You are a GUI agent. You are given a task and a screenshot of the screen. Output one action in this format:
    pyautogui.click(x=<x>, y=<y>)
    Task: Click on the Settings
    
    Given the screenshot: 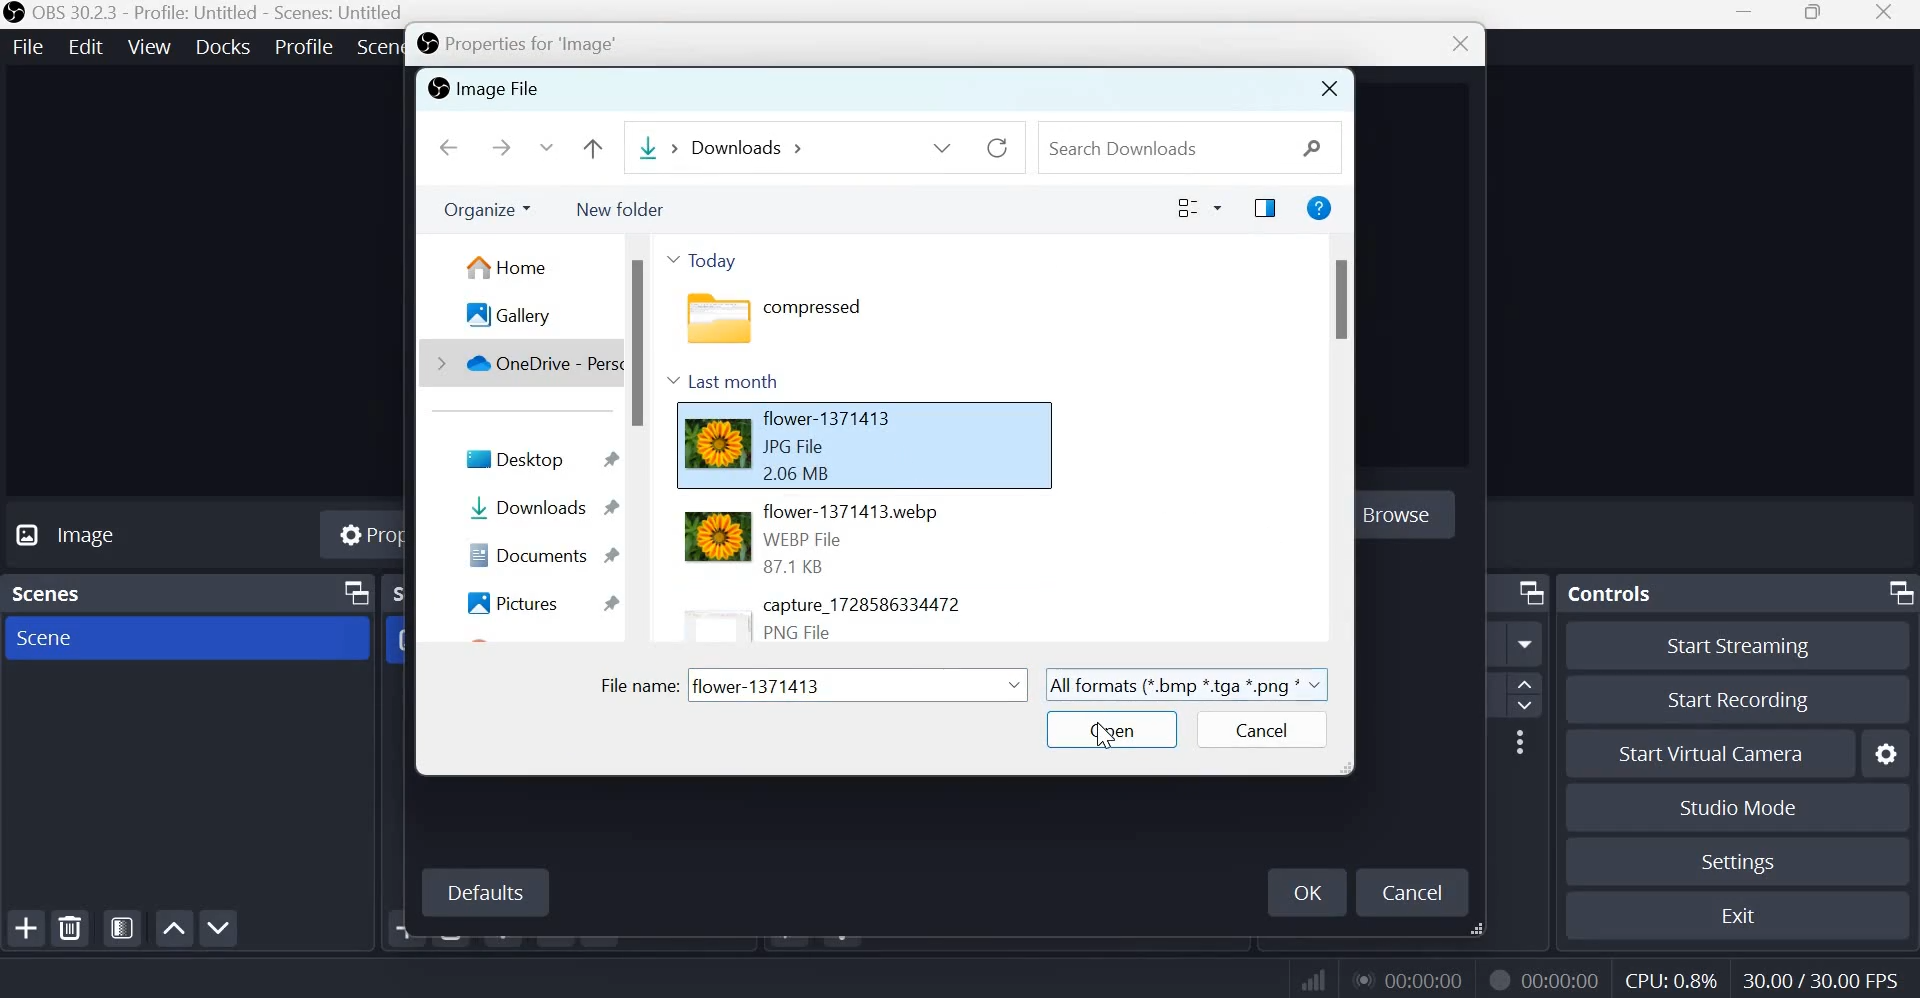 What is the action you would take?
    pyautogui.click(x=1739, y=862)
    